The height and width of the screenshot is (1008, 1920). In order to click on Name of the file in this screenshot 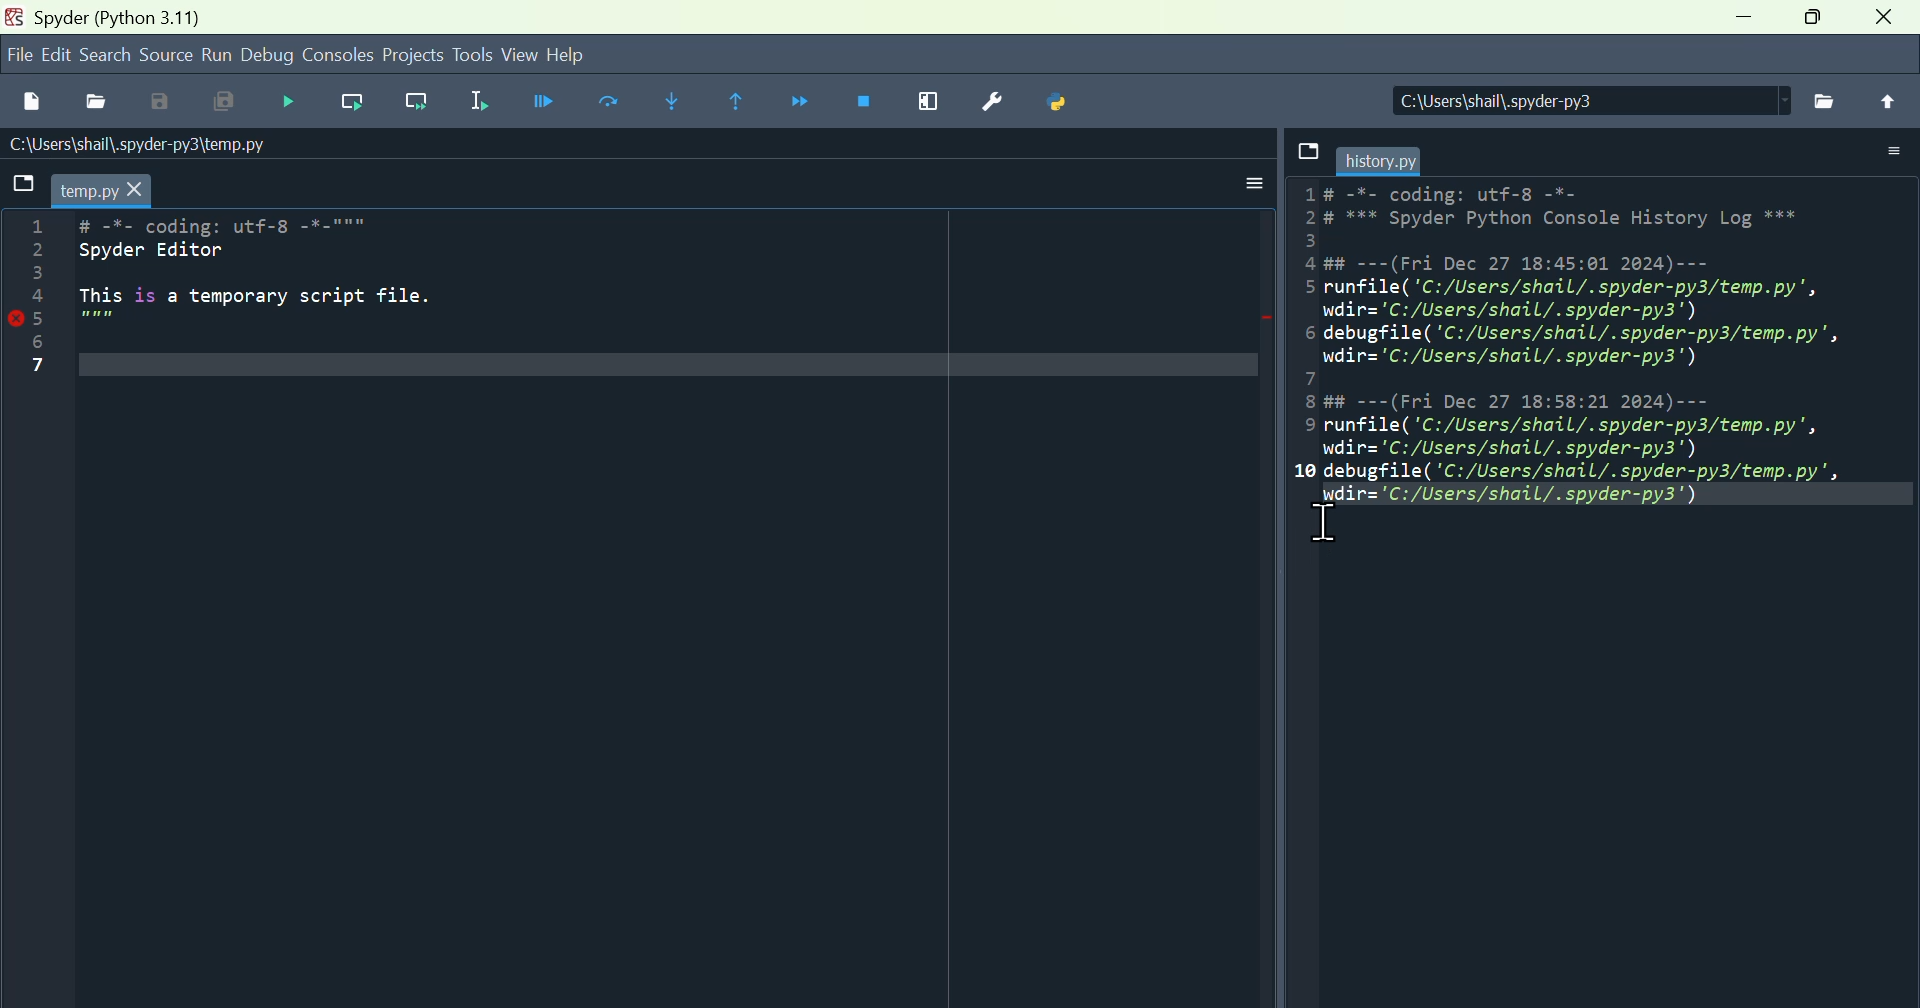, I will do `click(251, 144)`.